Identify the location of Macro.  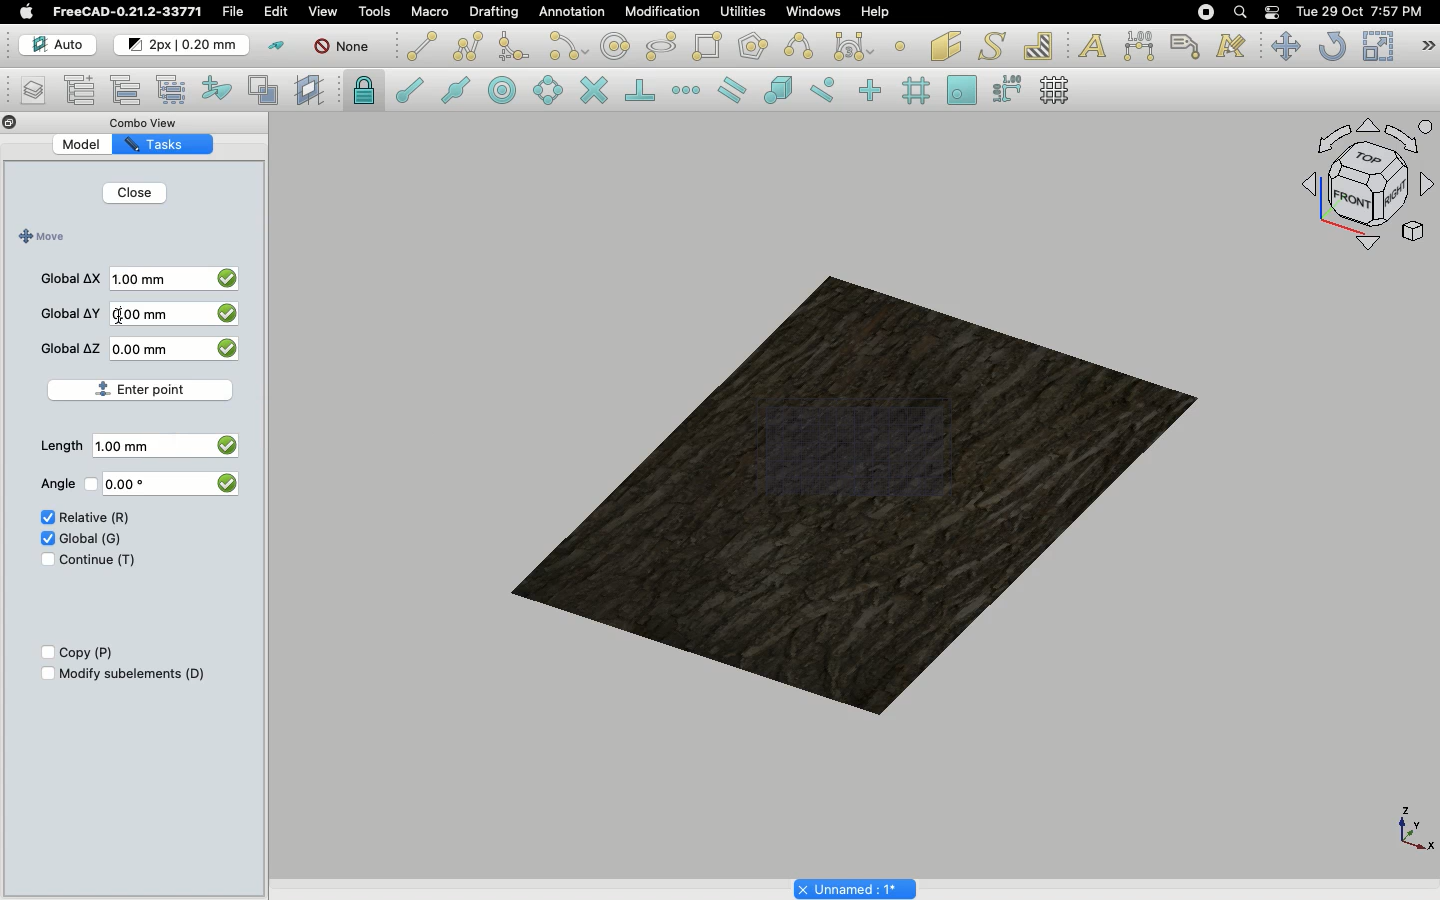
(431, 12).